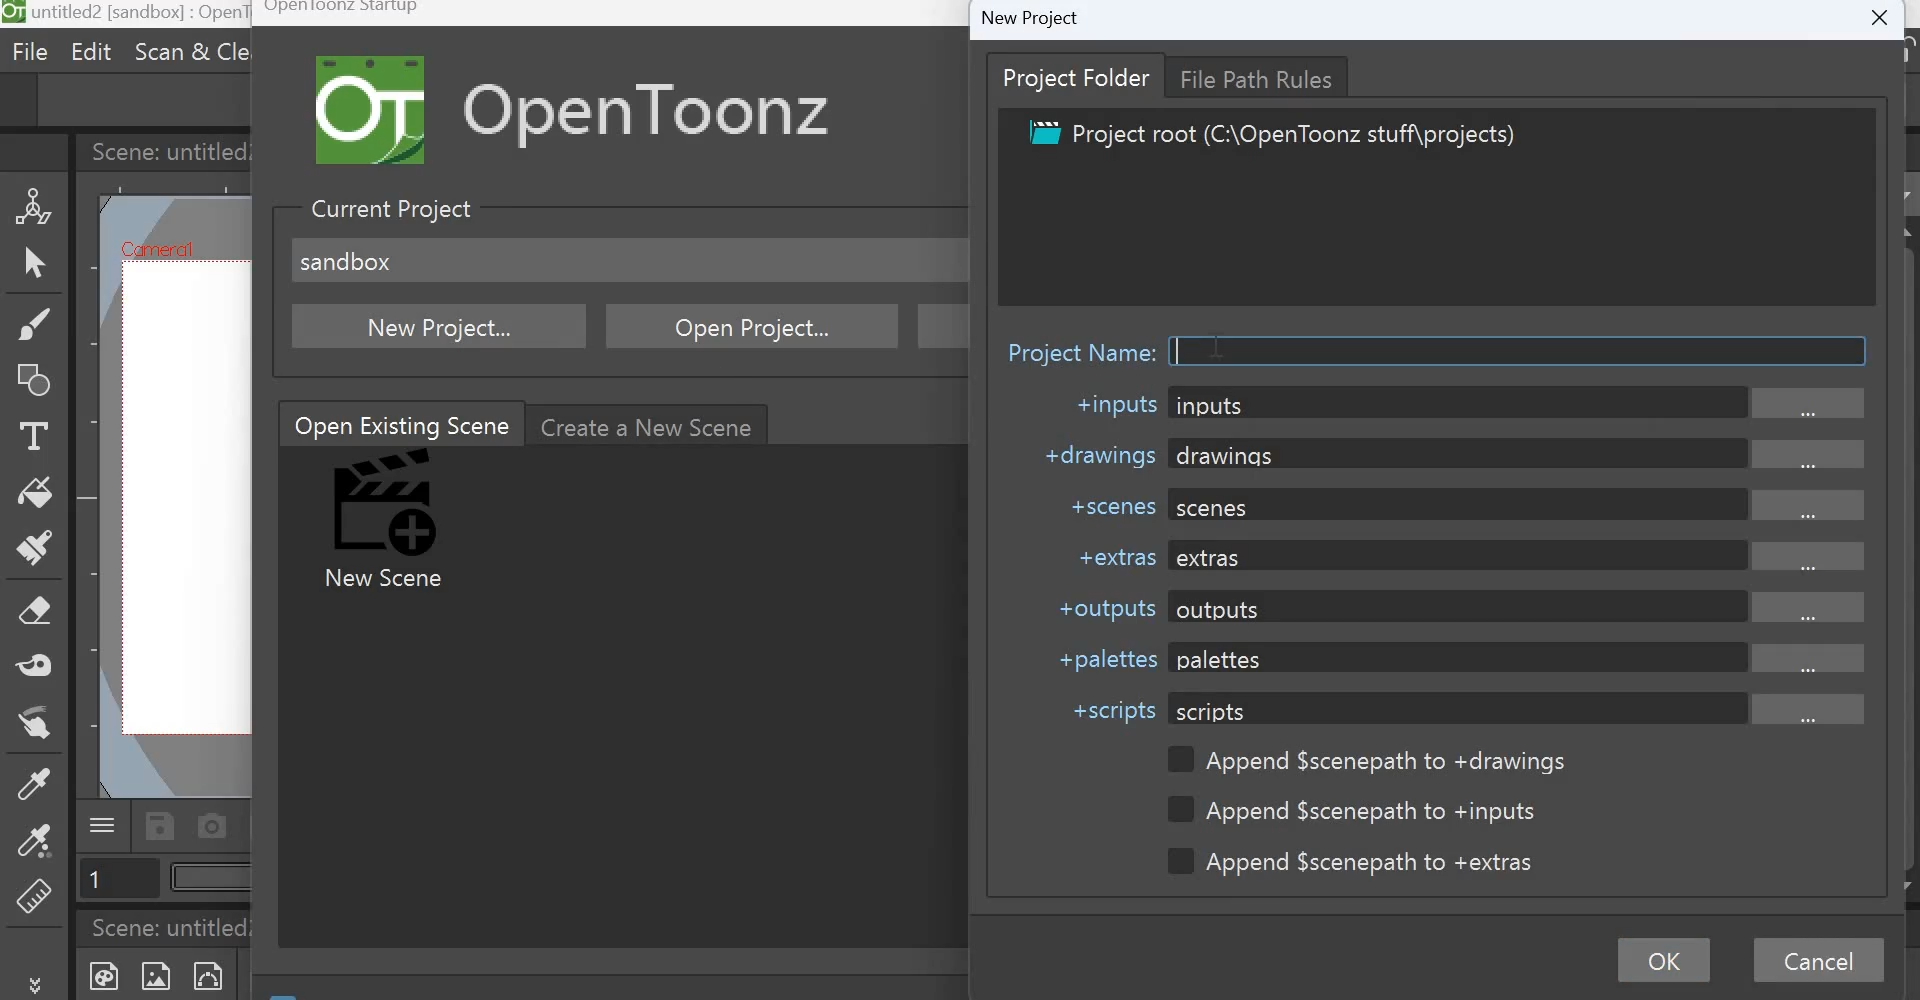  What do you see at coordinates (1875, 22) in the screenshot?
I see `Close window` at bounding box center [1875, 22].